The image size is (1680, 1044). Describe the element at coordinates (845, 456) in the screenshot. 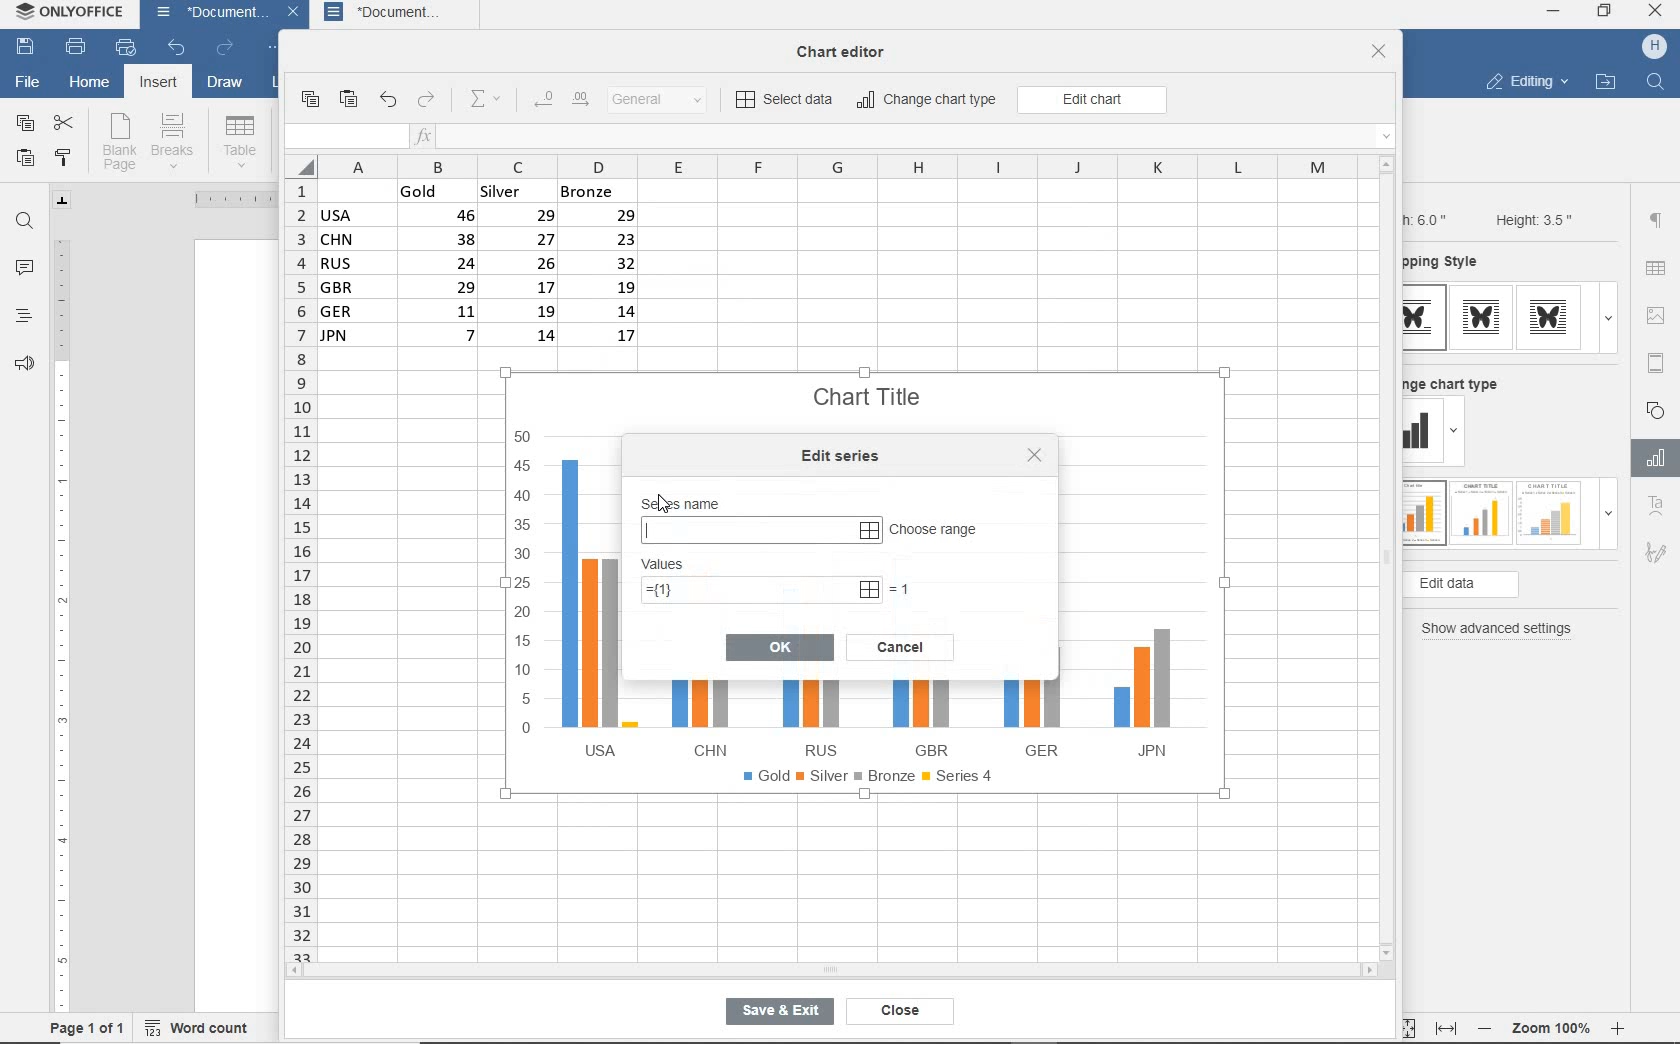

I see `edit series` at that location.